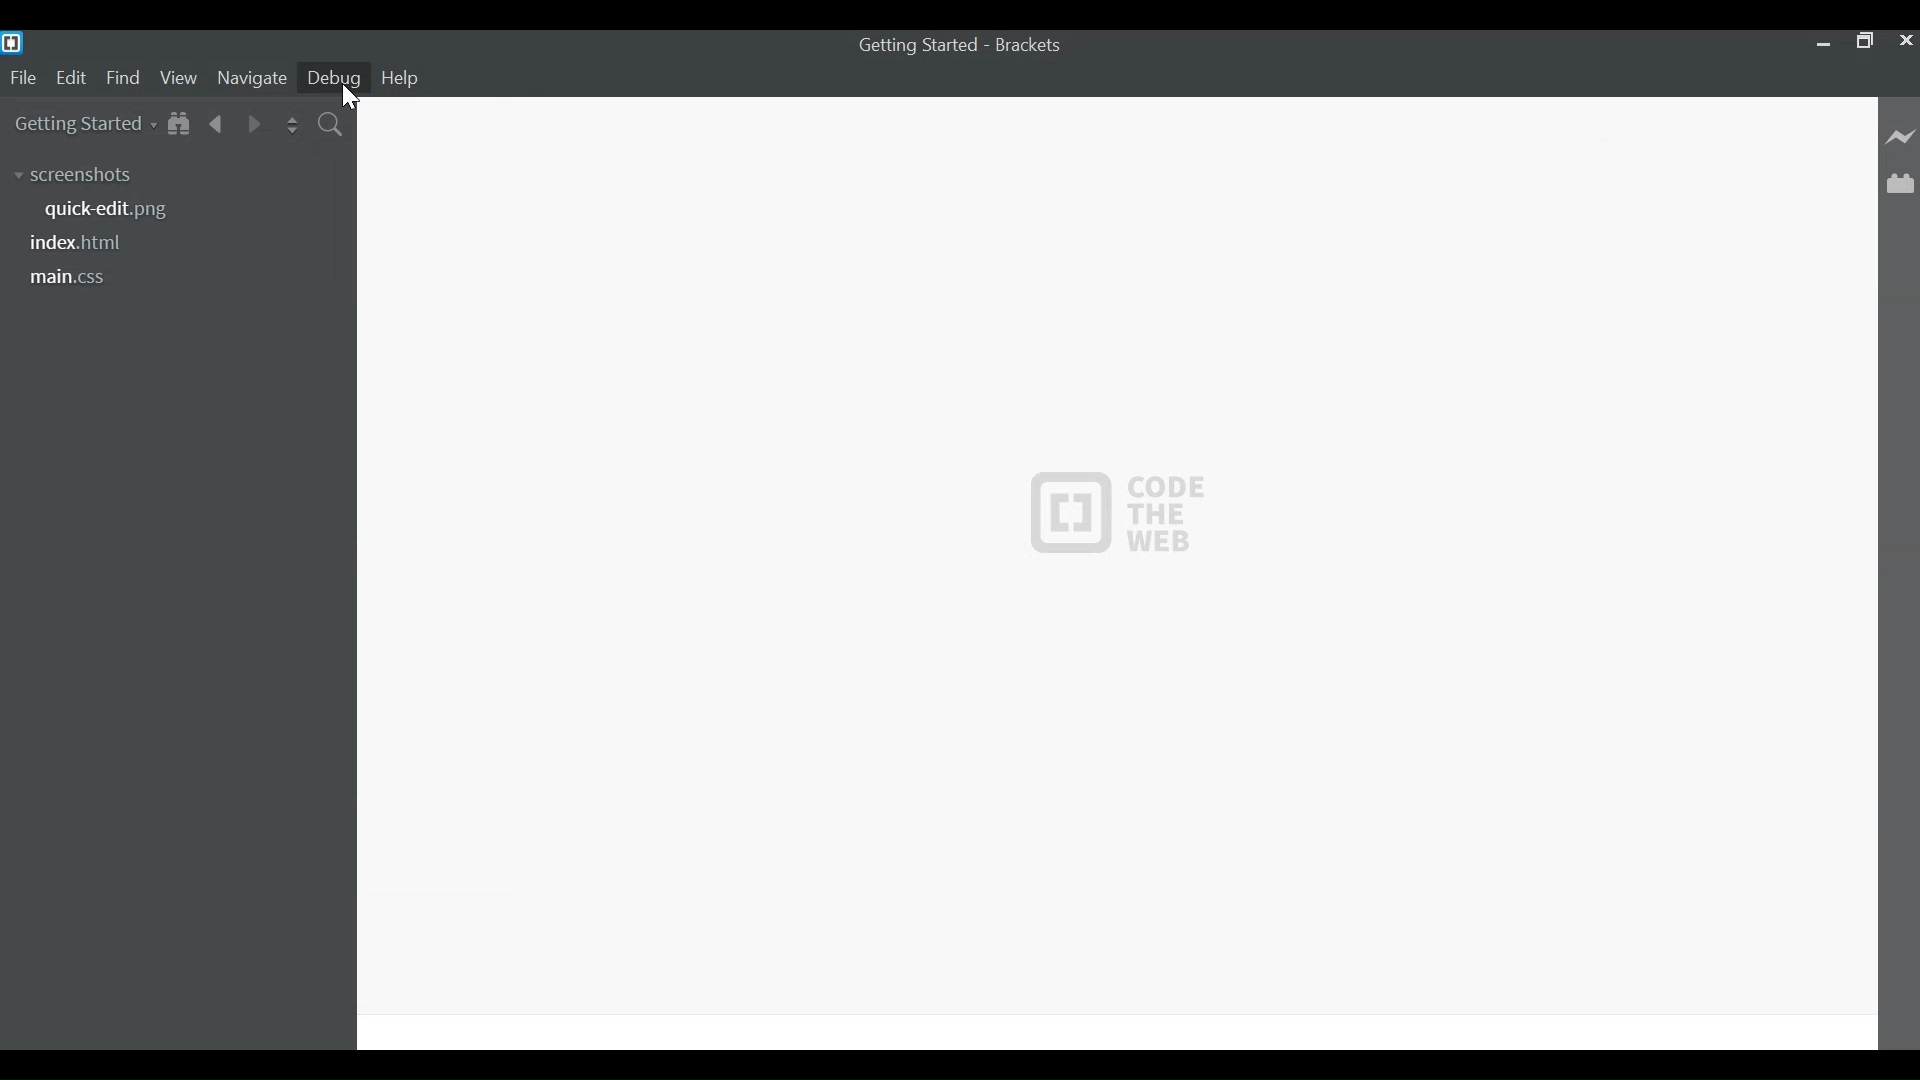 The image size is (1920, 1080). Describe the element at coordinates (86, 126) in the screenshot. I see `Getting Started` at that location.